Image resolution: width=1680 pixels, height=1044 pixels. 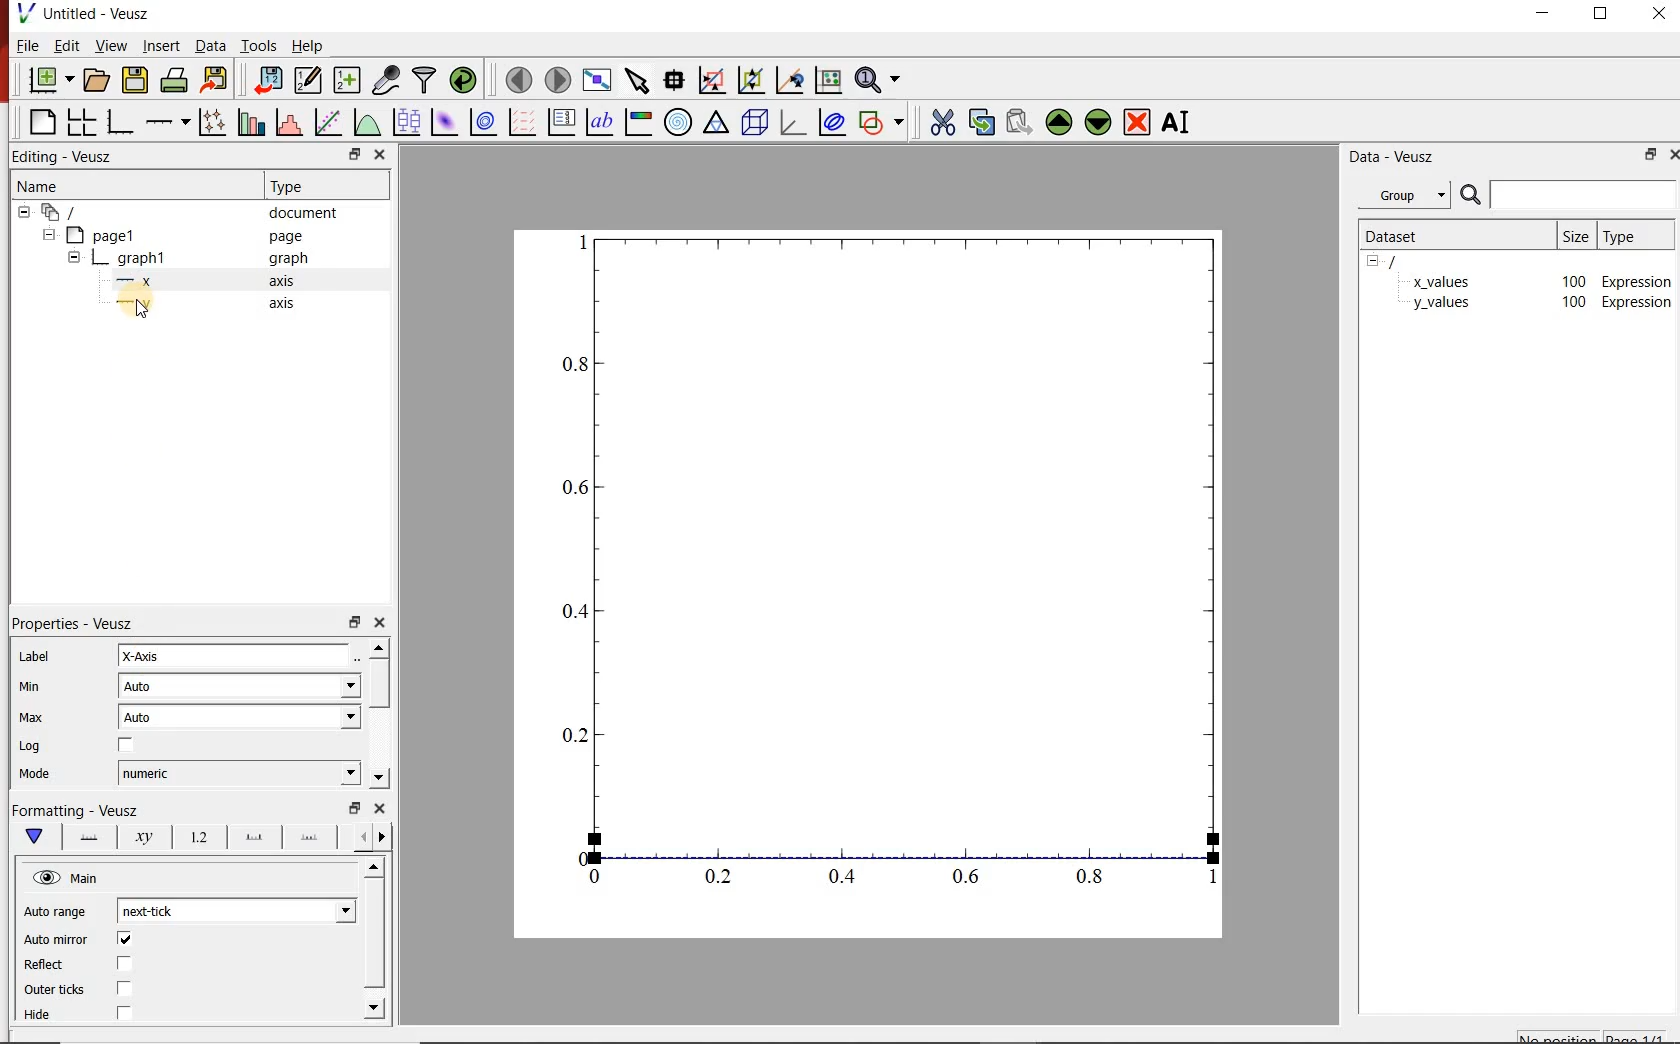 I want to click on axis label, so click(x=146, y=838).